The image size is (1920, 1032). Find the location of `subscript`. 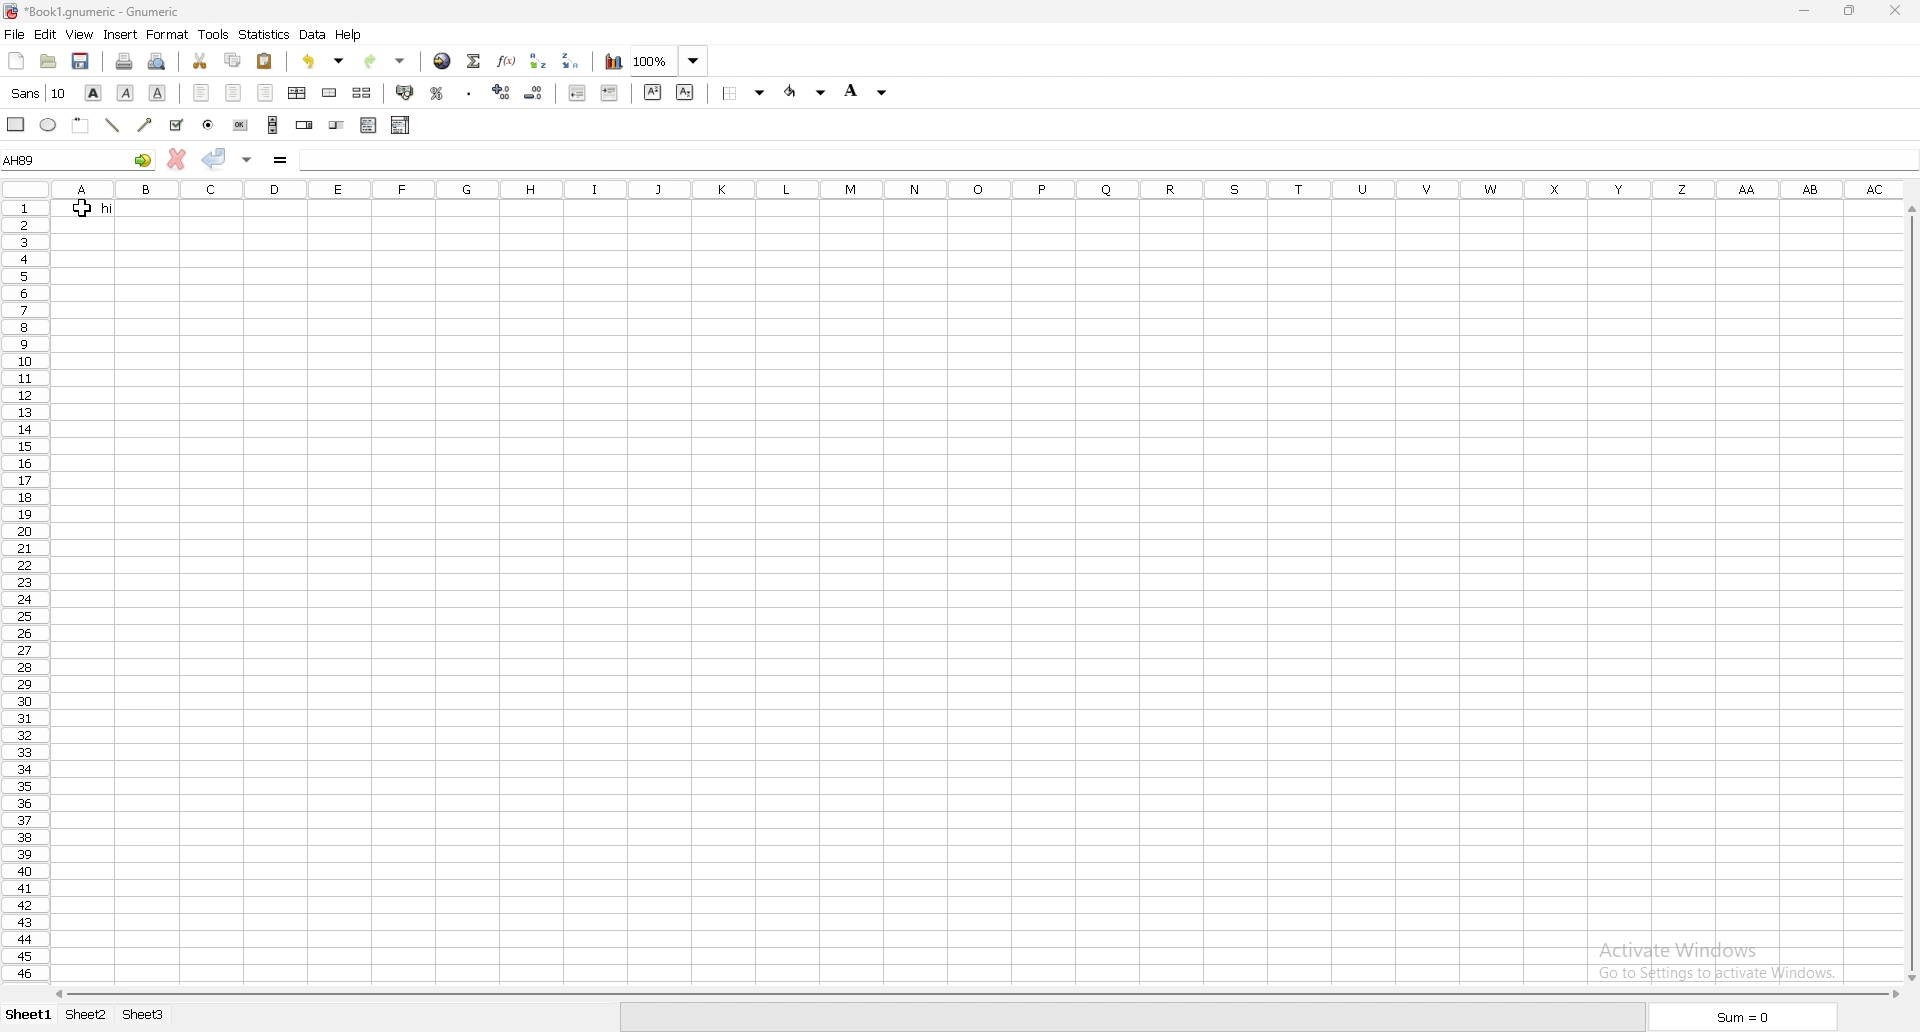

subscript is located at coordinates (686, 91).